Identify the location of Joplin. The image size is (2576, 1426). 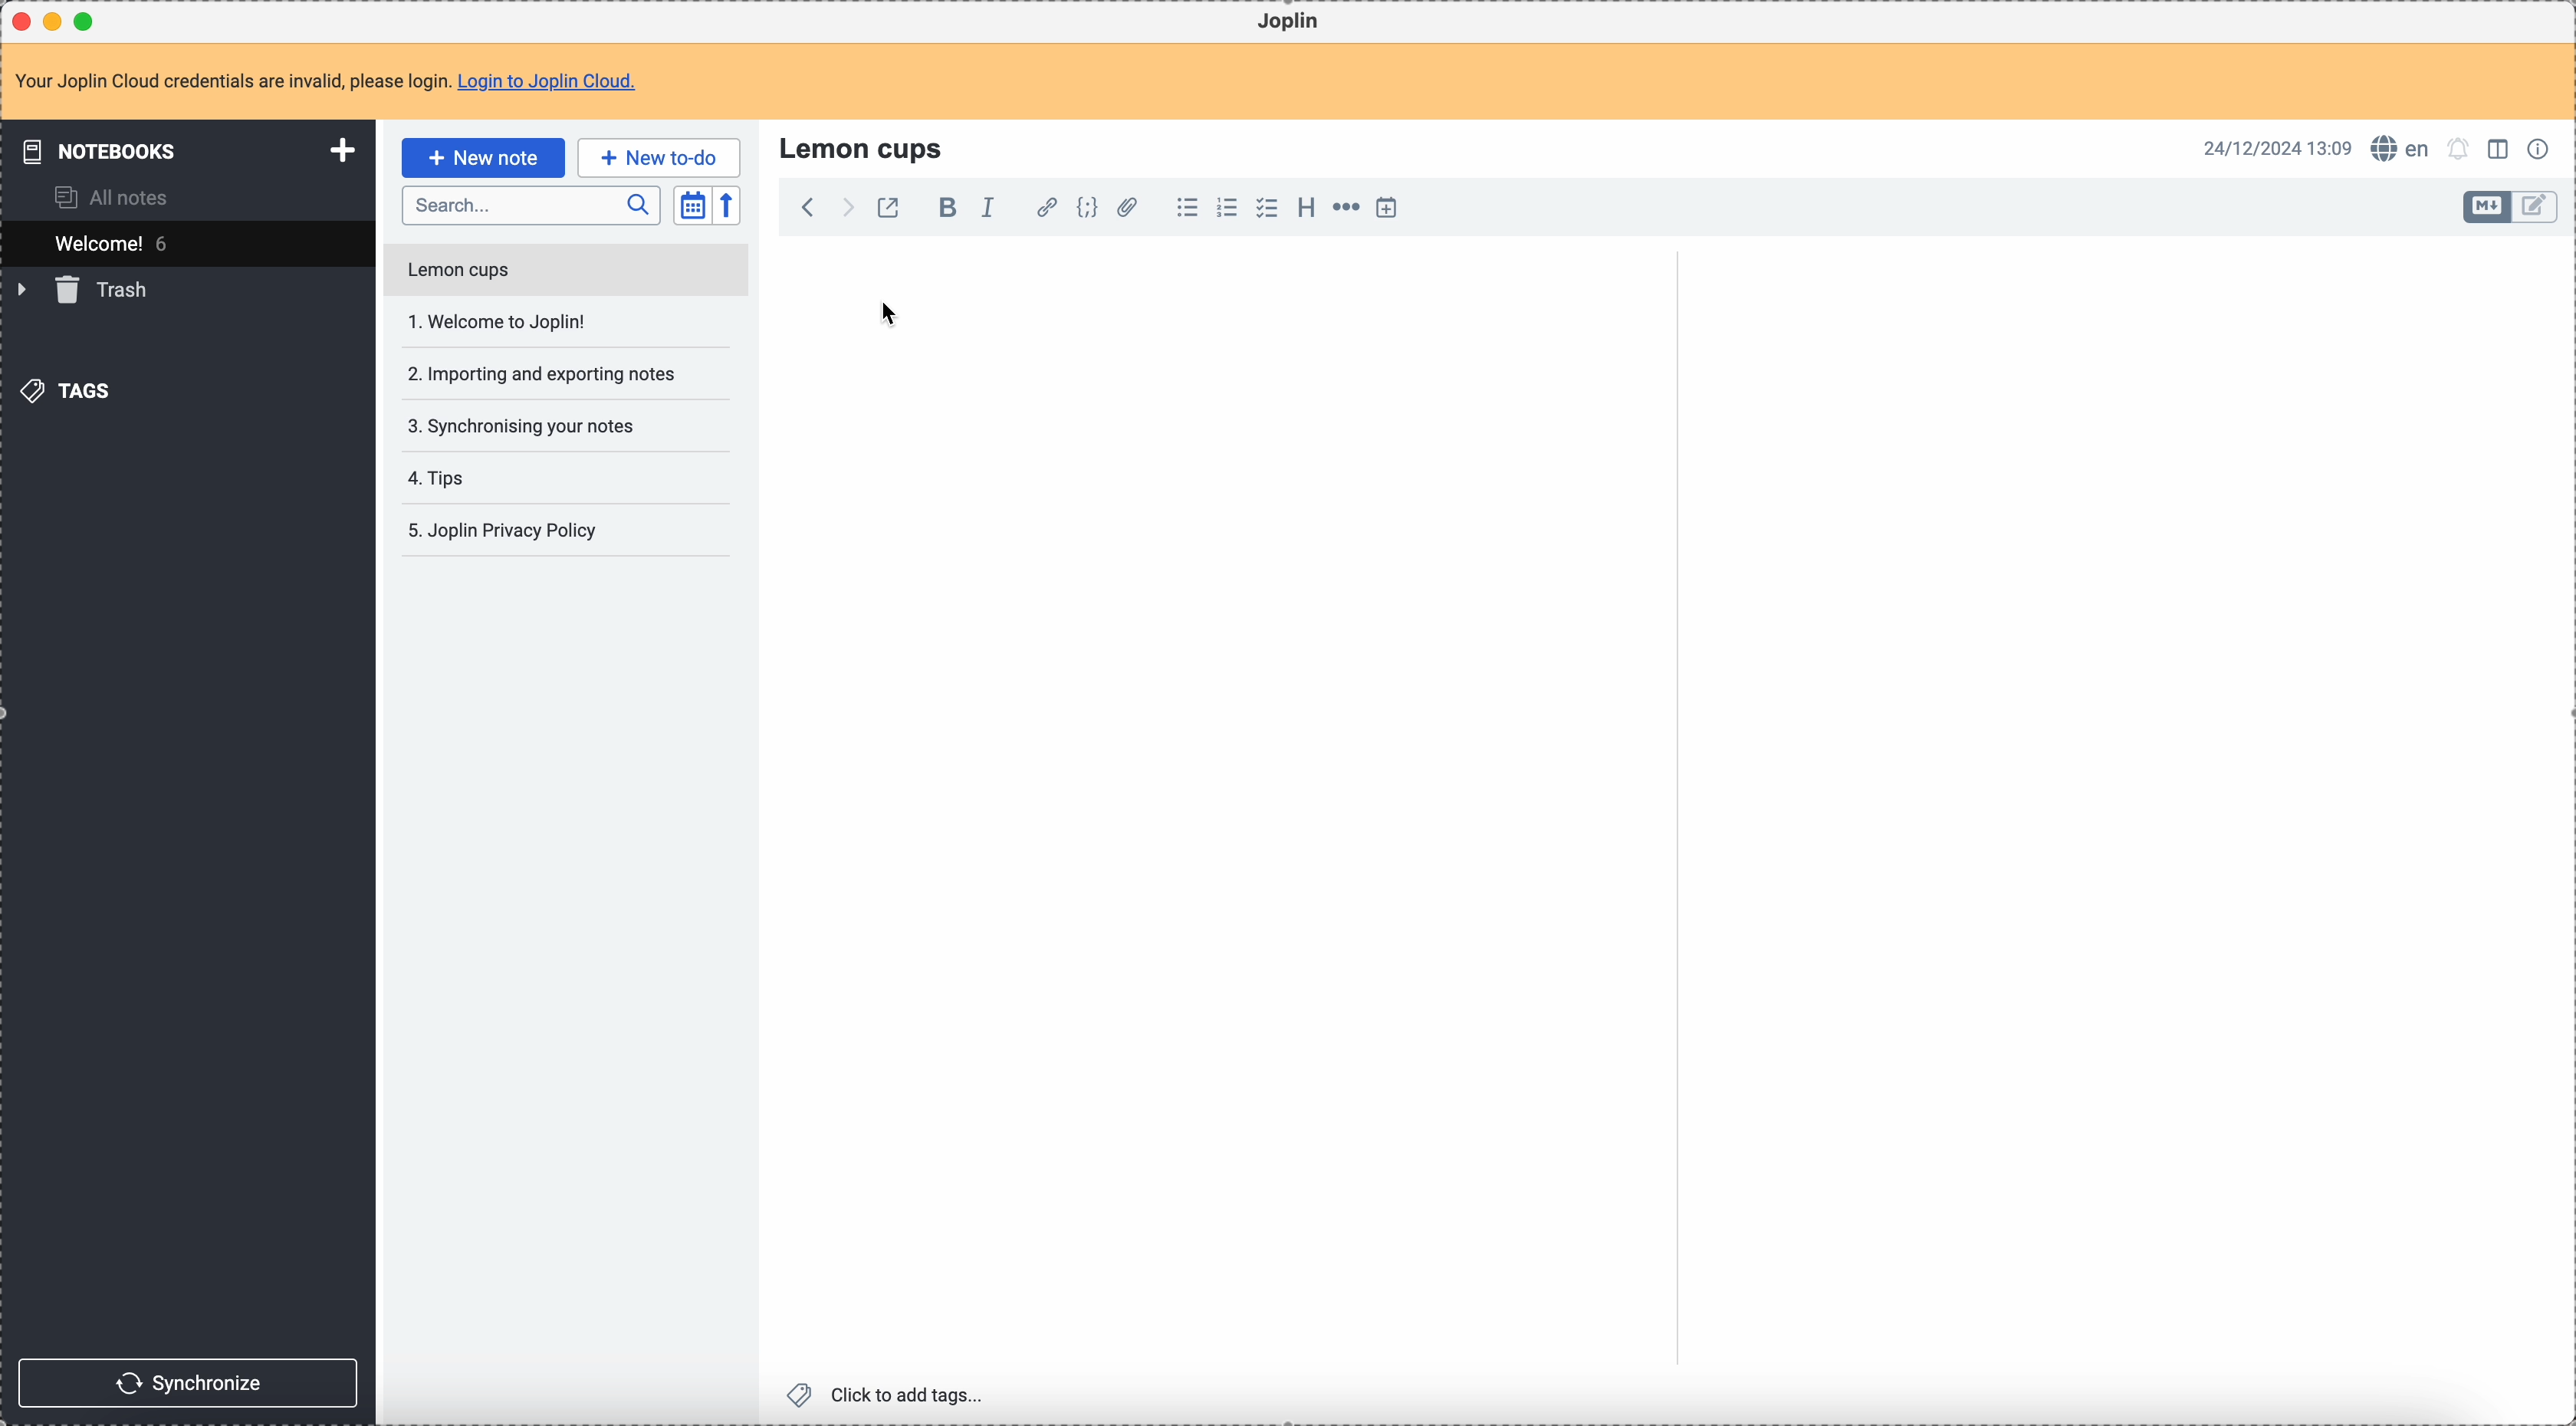
(1288, 22).